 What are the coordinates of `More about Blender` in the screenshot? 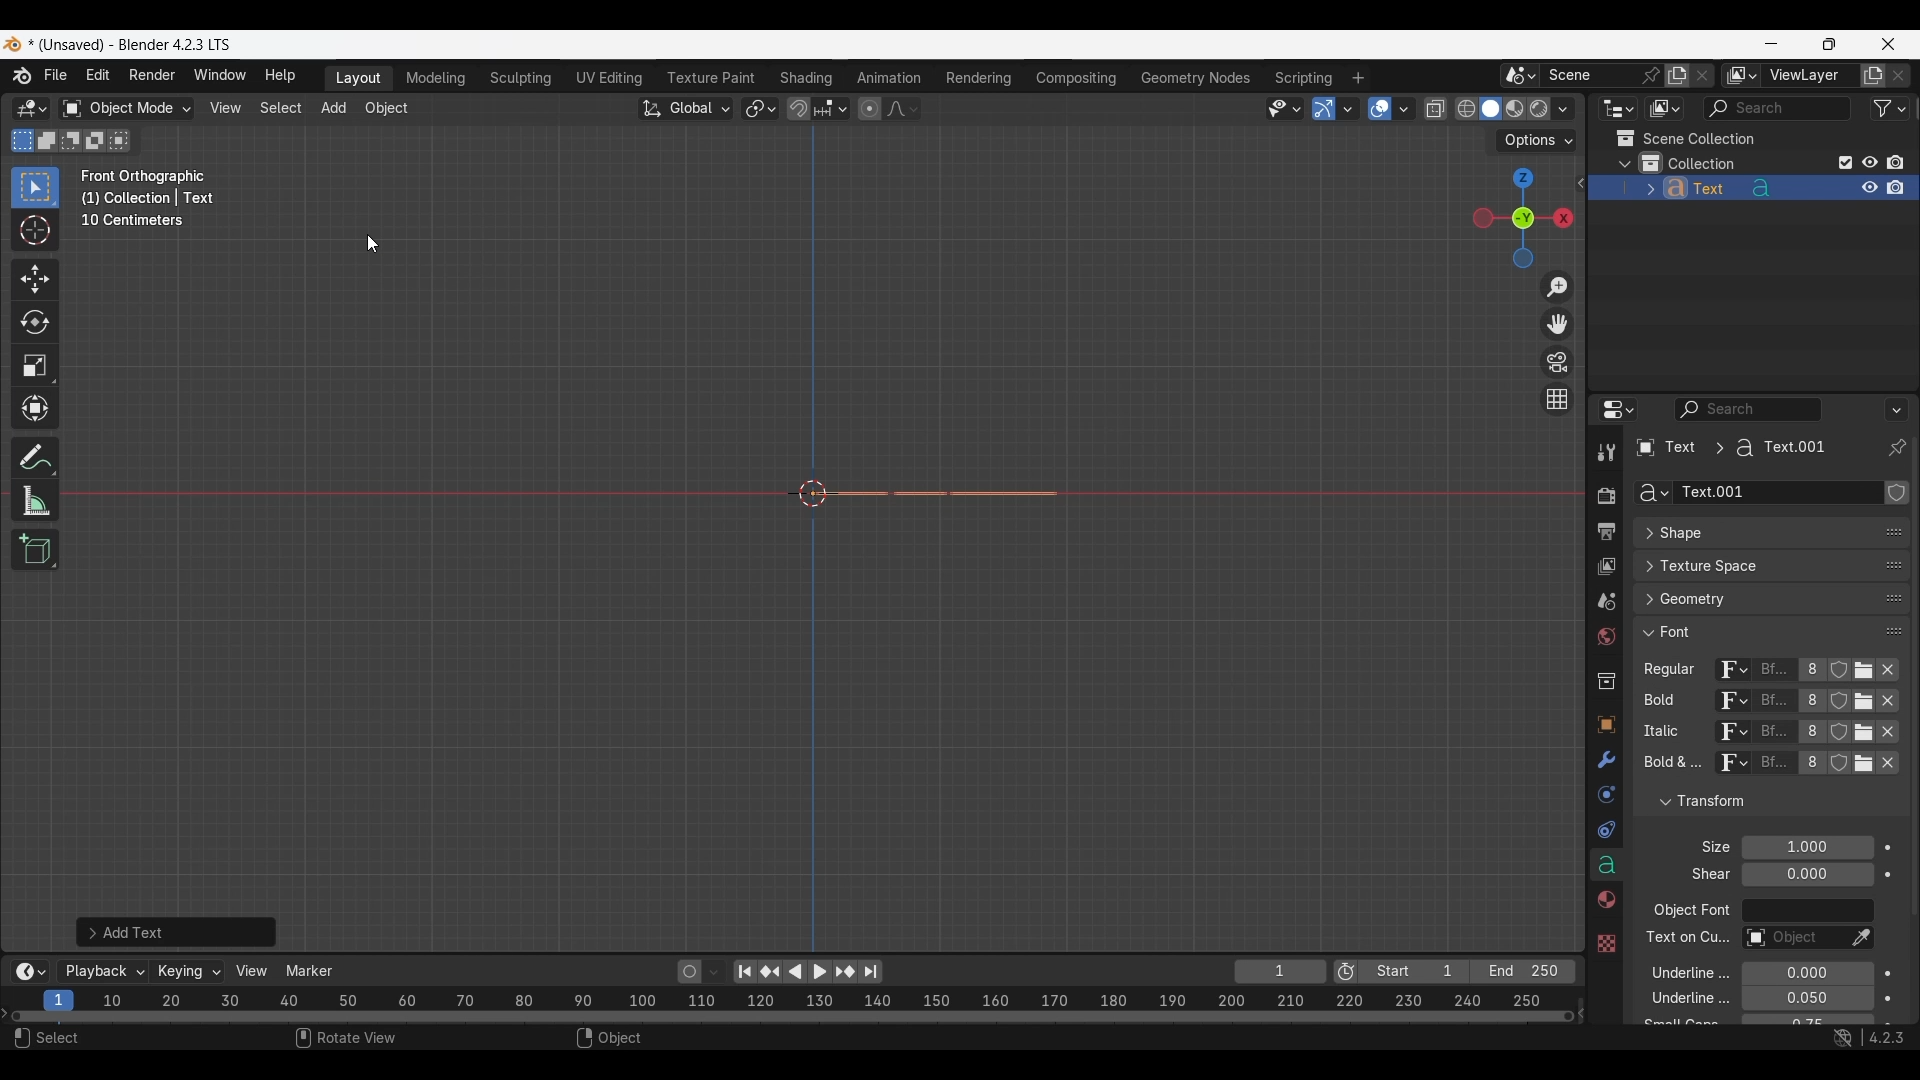 It's located at (23, 76).